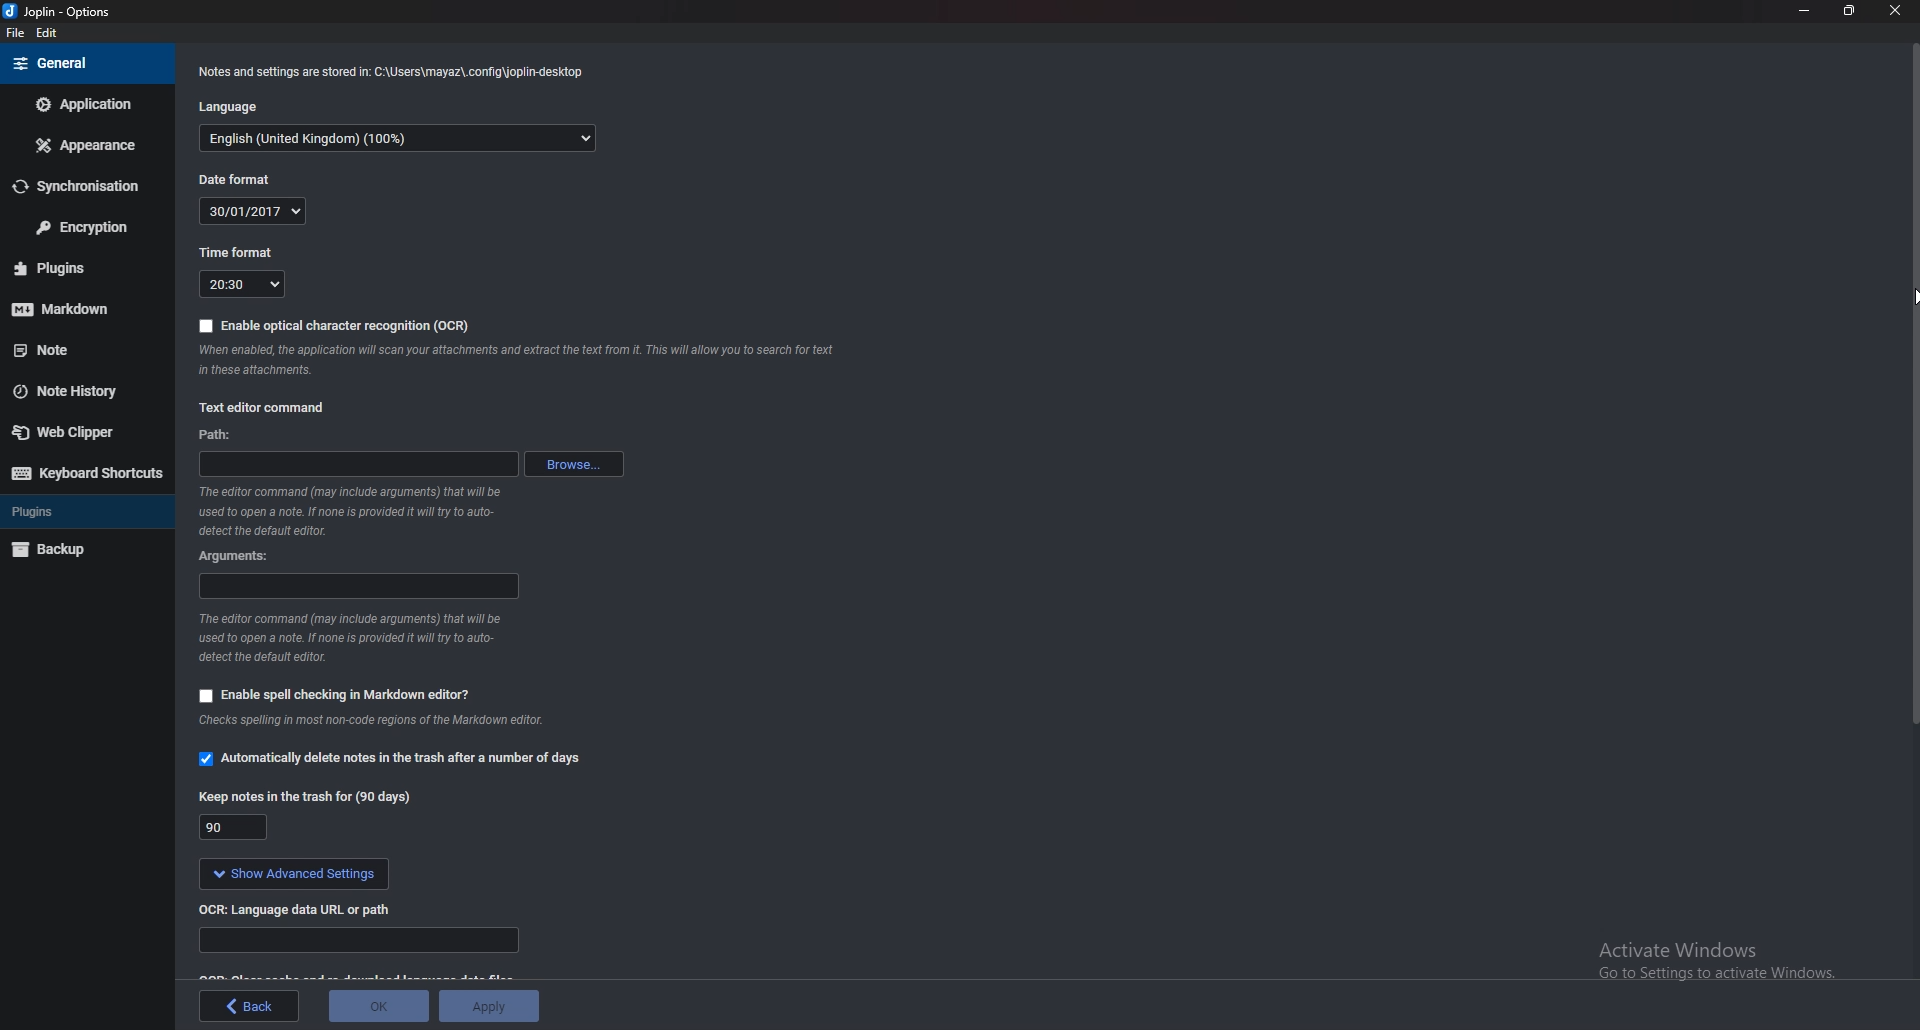 The height and width of the screenshot is (1030, 1920). Describe the element at coordinates (294, 874) in the screenshot. I see `Show advanced settings` at that location.